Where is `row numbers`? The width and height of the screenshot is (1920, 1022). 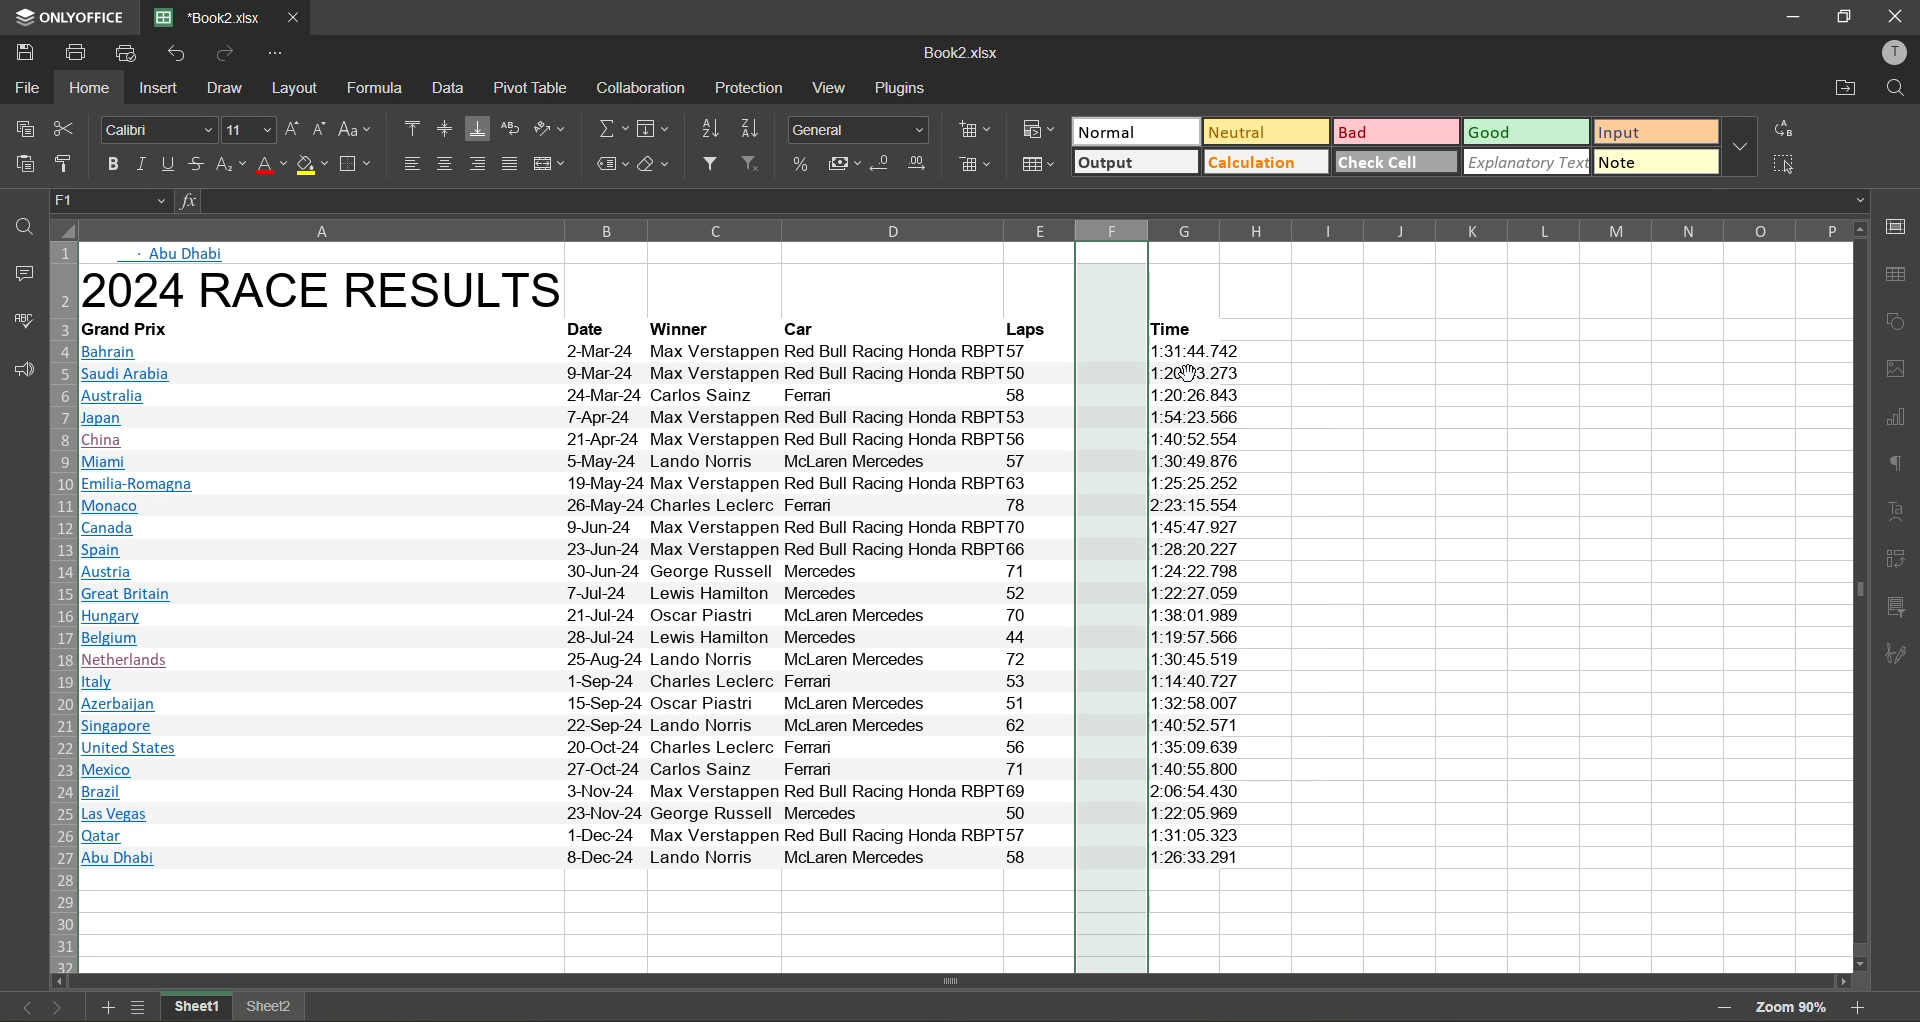
row numbers is located at coordinates (59, 604).